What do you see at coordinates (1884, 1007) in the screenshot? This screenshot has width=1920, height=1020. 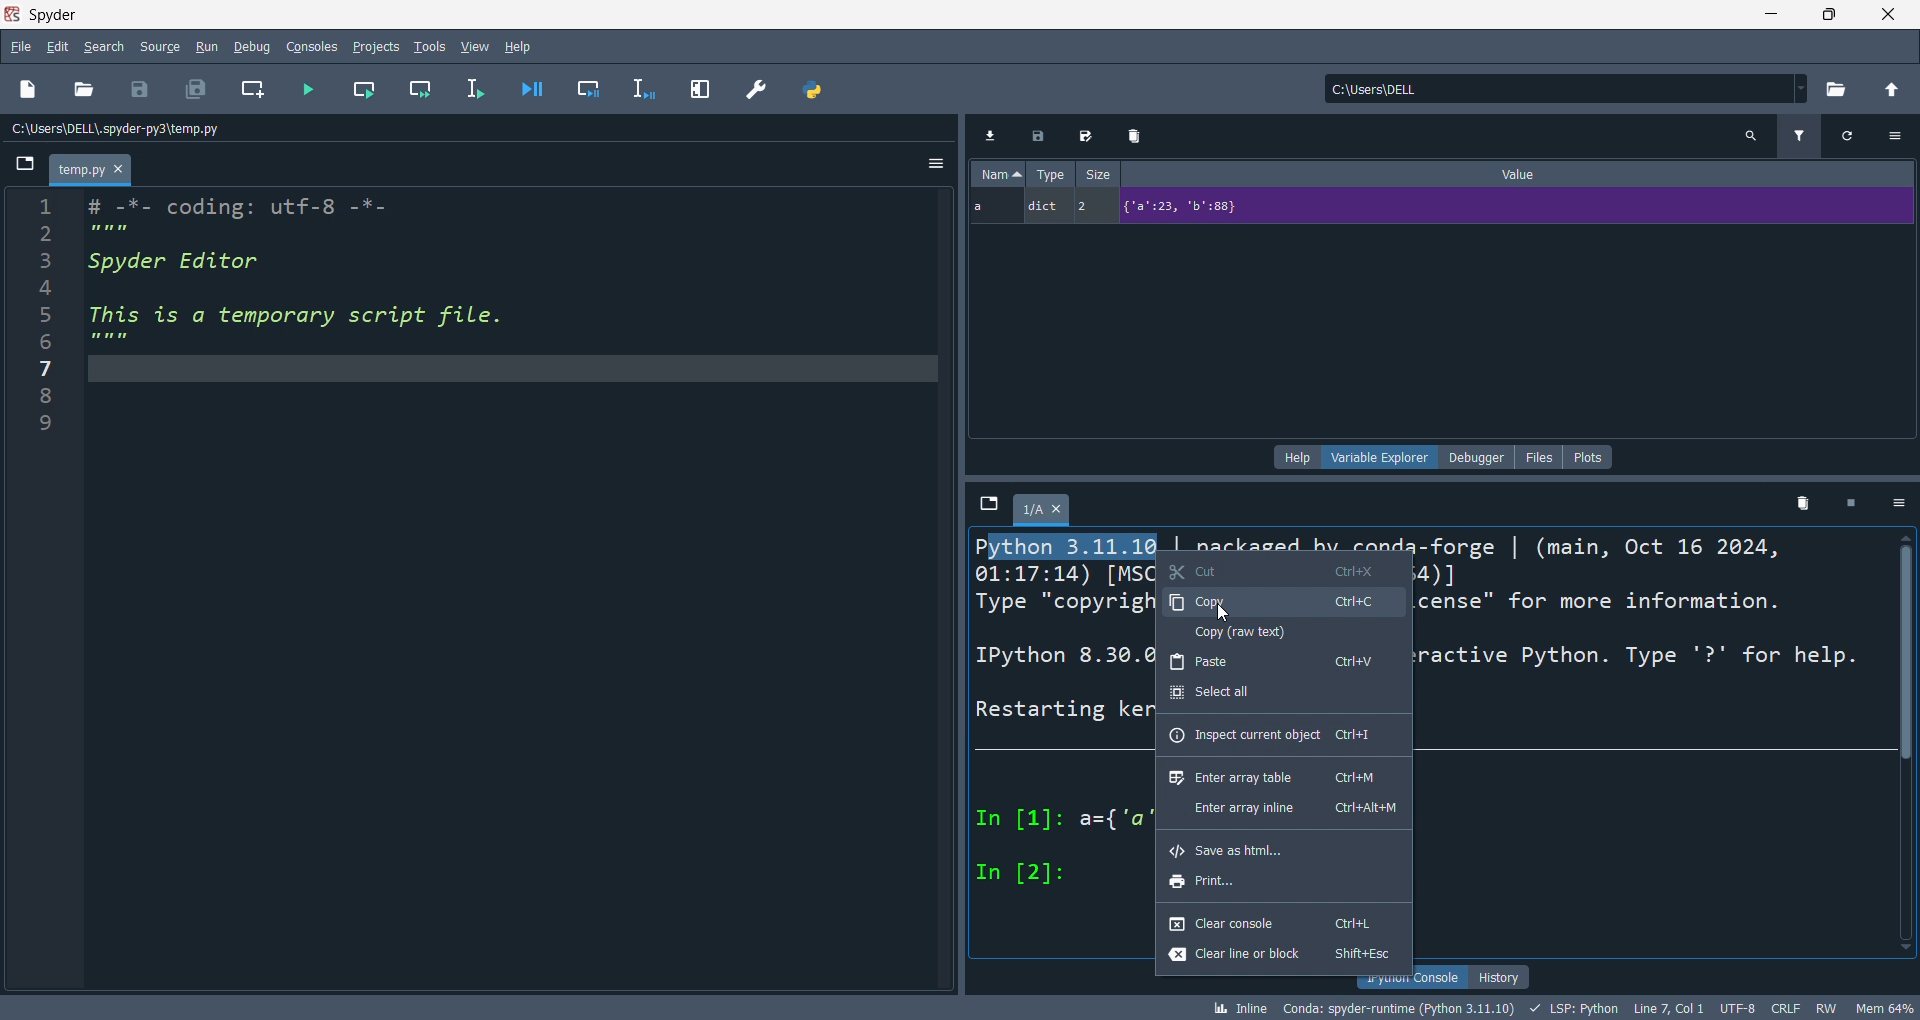 I see `mem 64%` at bounding box center [1884, 1007].